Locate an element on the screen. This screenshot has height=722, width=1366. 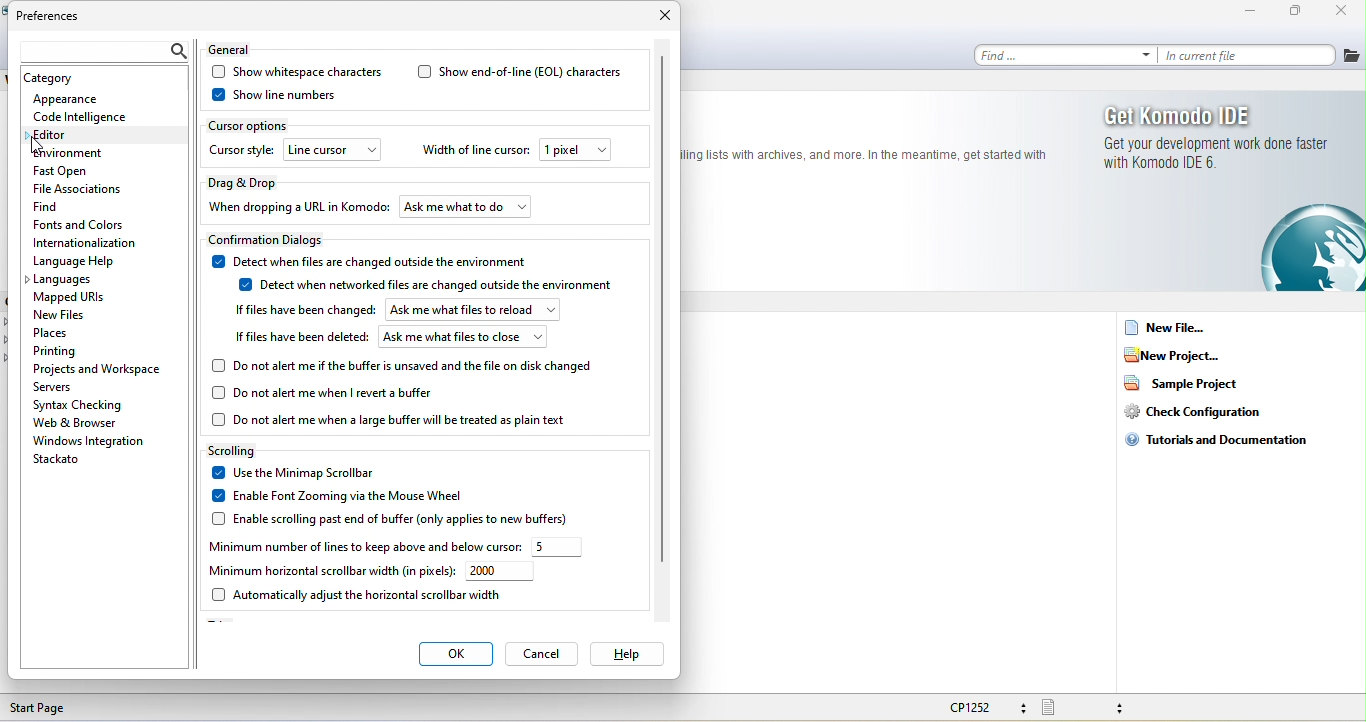
if files have been deleted is located at coordinates (300, 339).